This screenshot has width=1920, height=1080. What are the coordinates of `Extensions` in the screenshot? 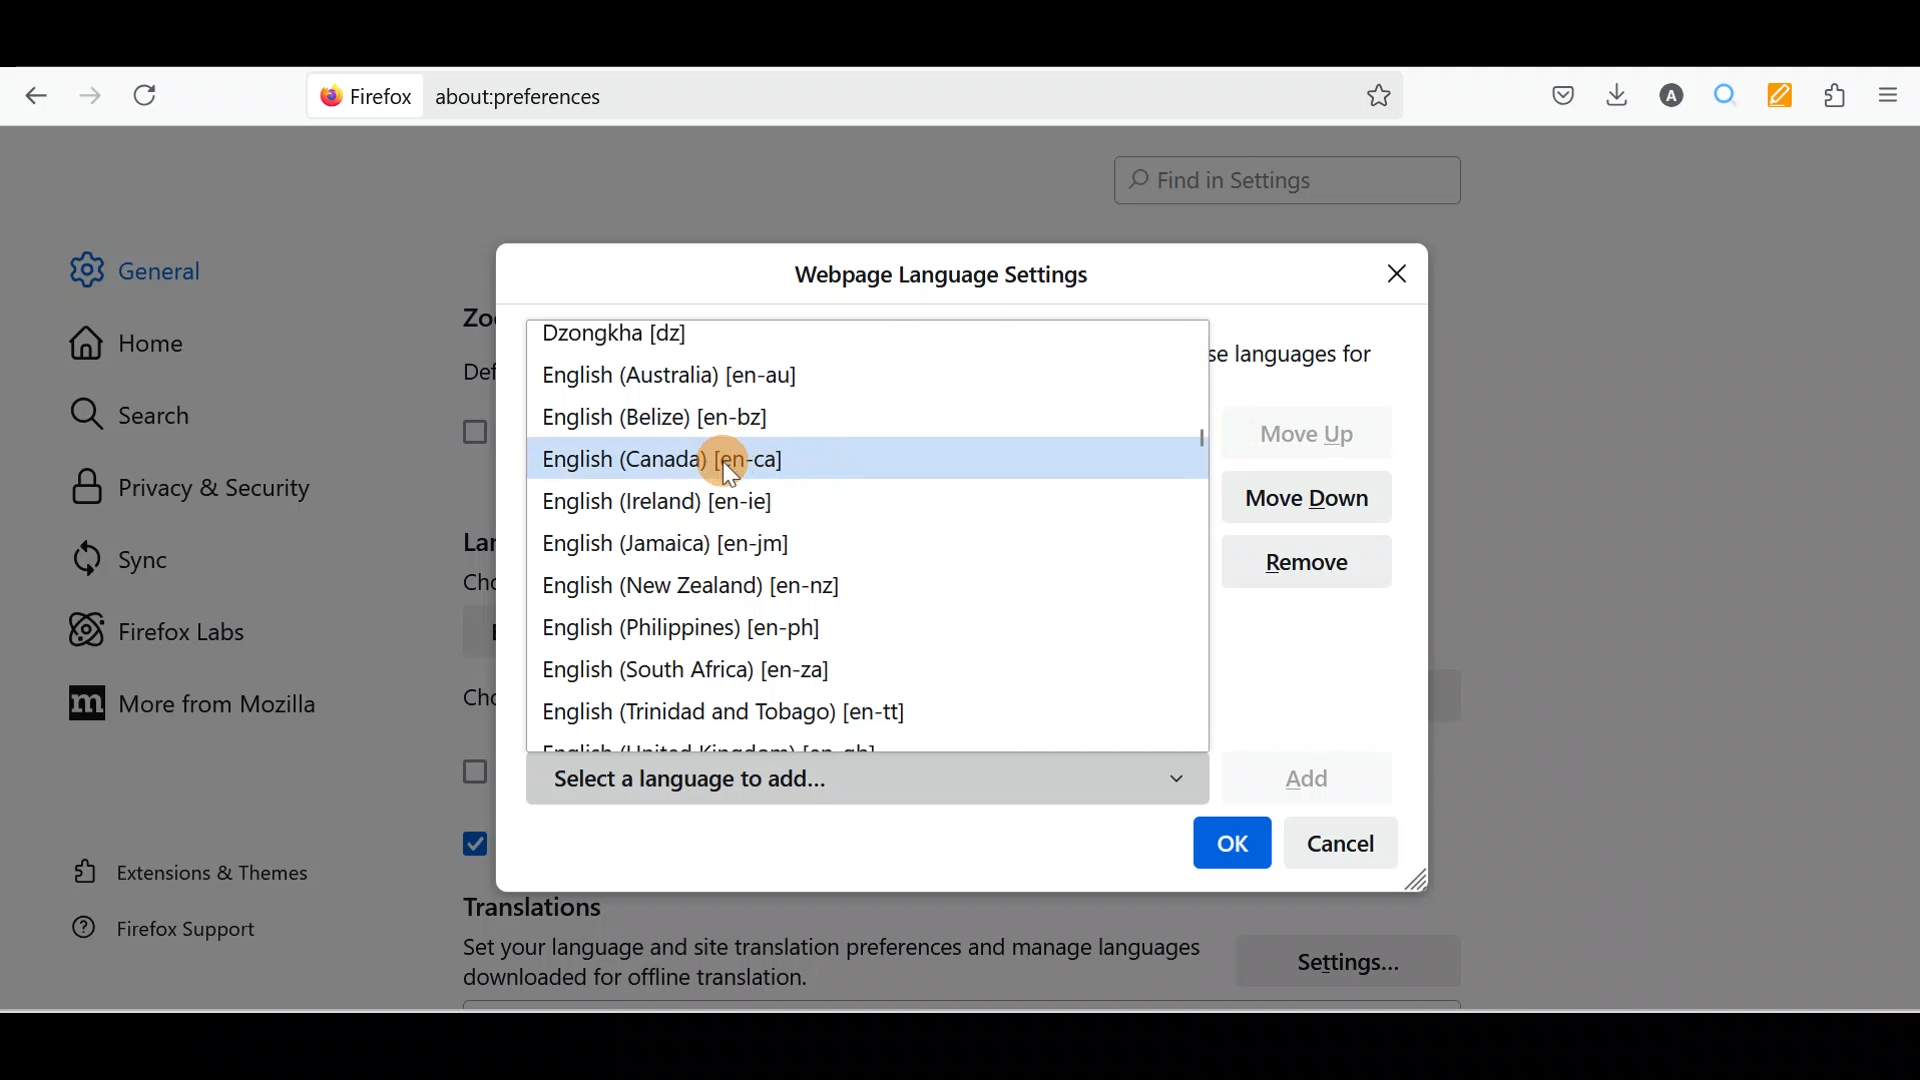 It's located at (1839, 96).